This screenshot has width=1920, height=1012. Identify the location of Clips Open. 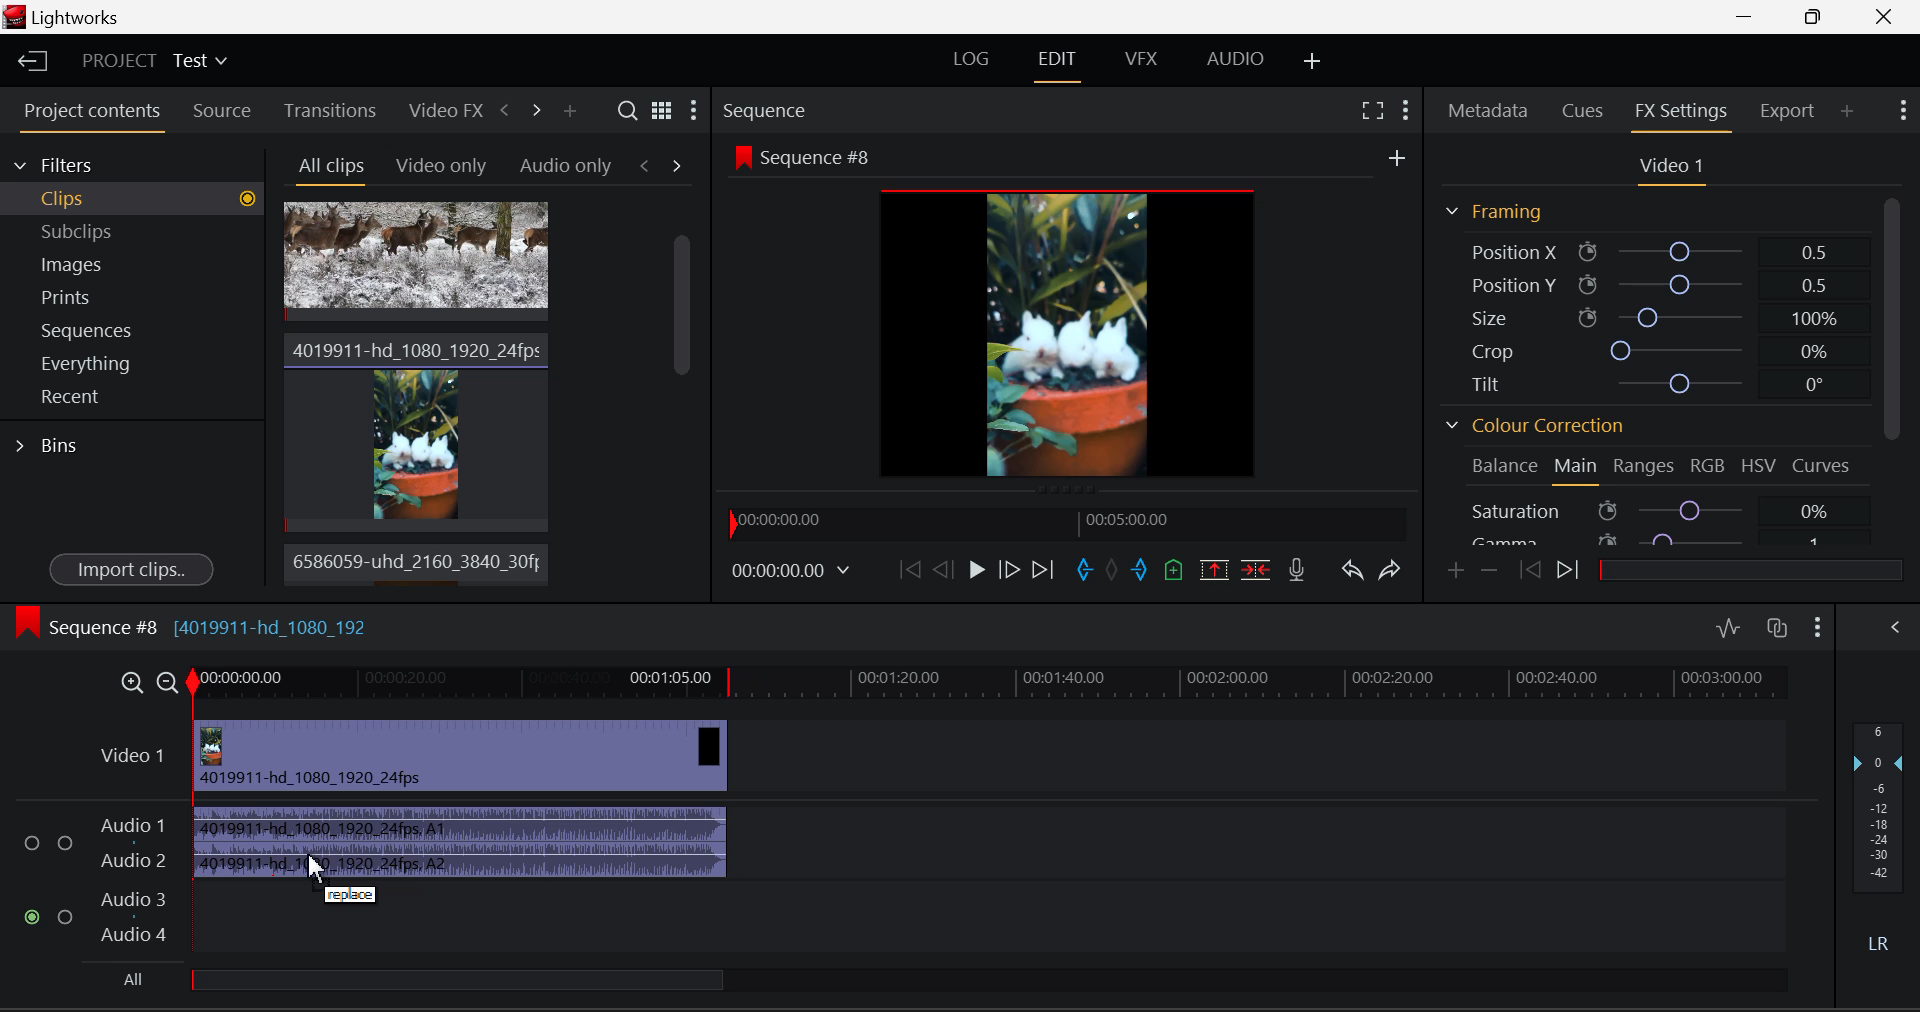
(132, 199).